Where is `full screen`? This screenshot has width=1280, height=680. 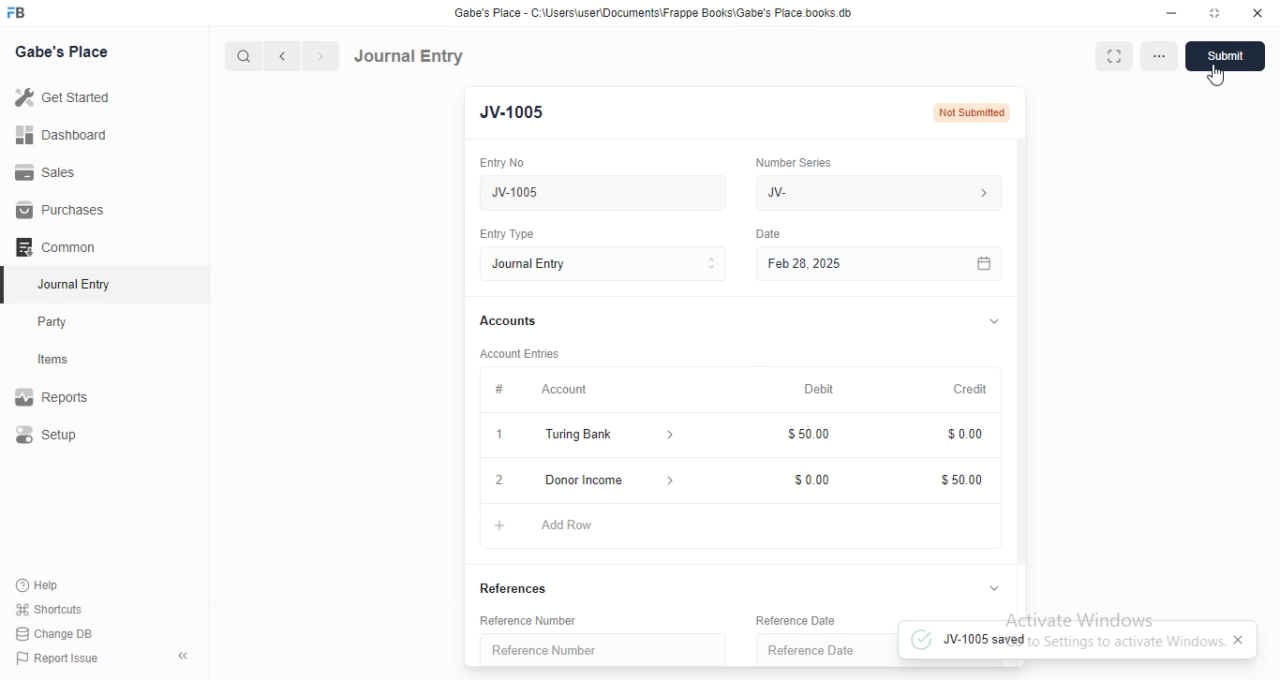
full screen is located at coordinates (1114, 56).